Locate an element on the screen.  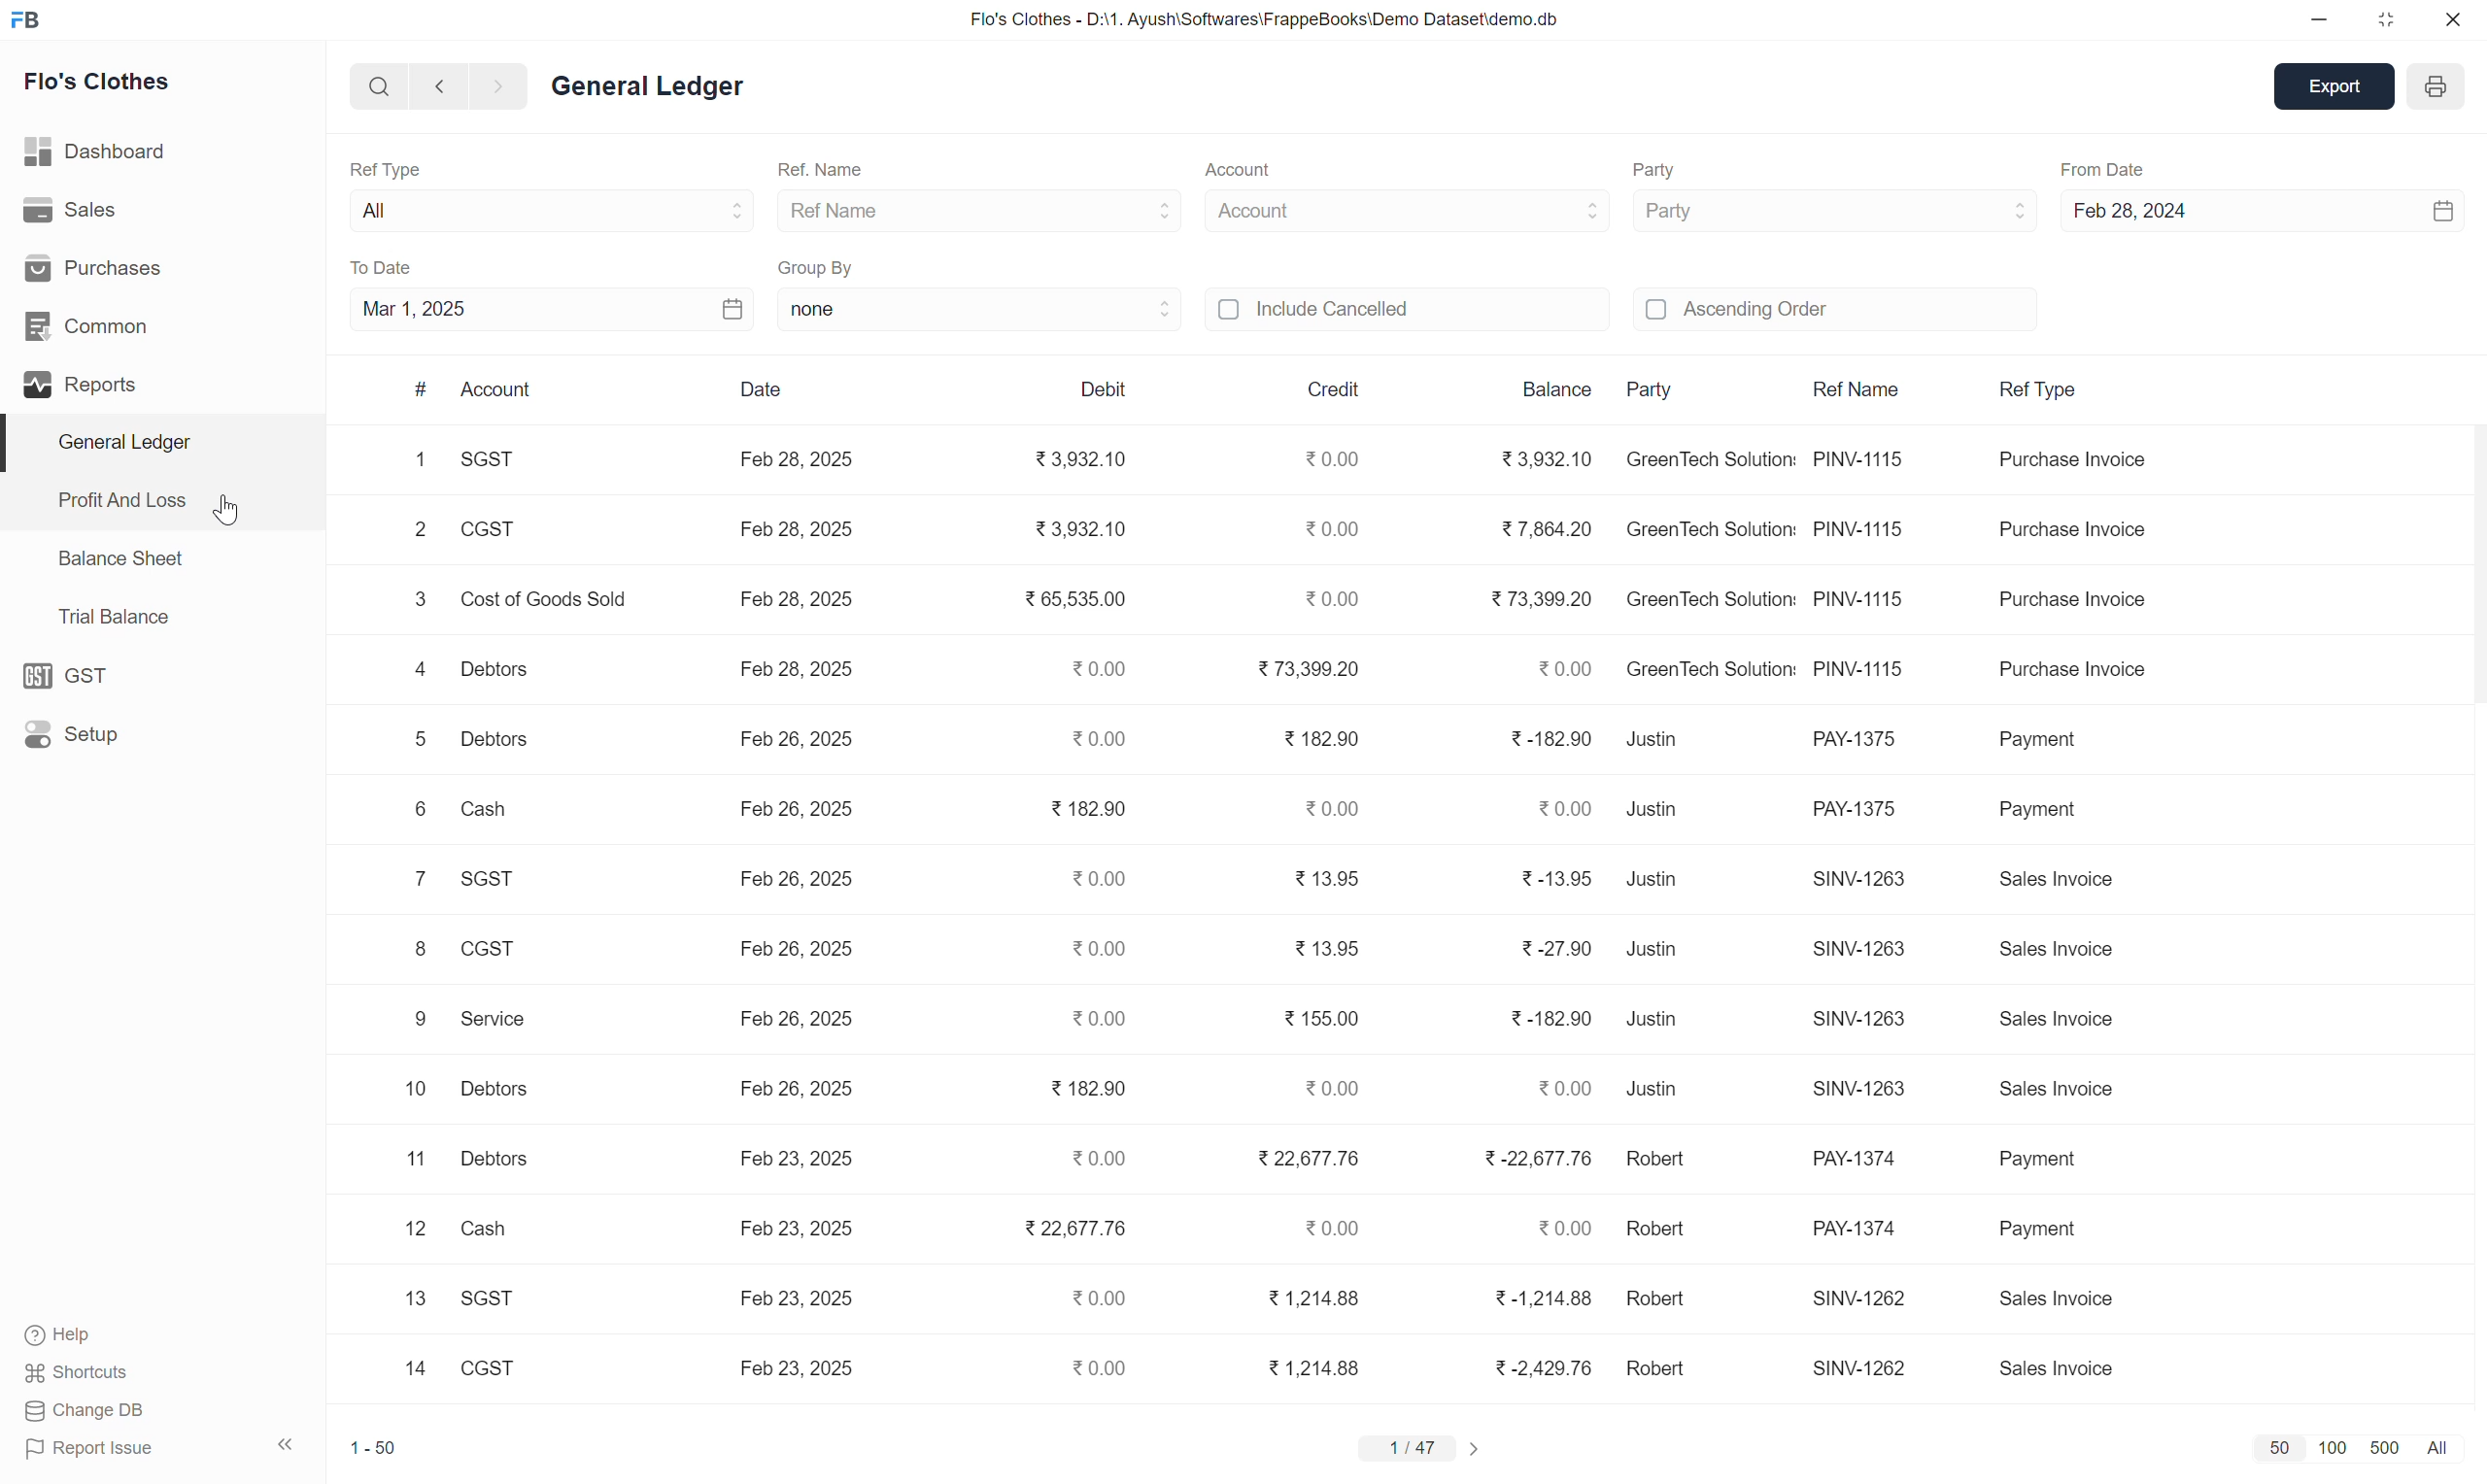
PINV-1115 is located at coordinates (1865, 524).